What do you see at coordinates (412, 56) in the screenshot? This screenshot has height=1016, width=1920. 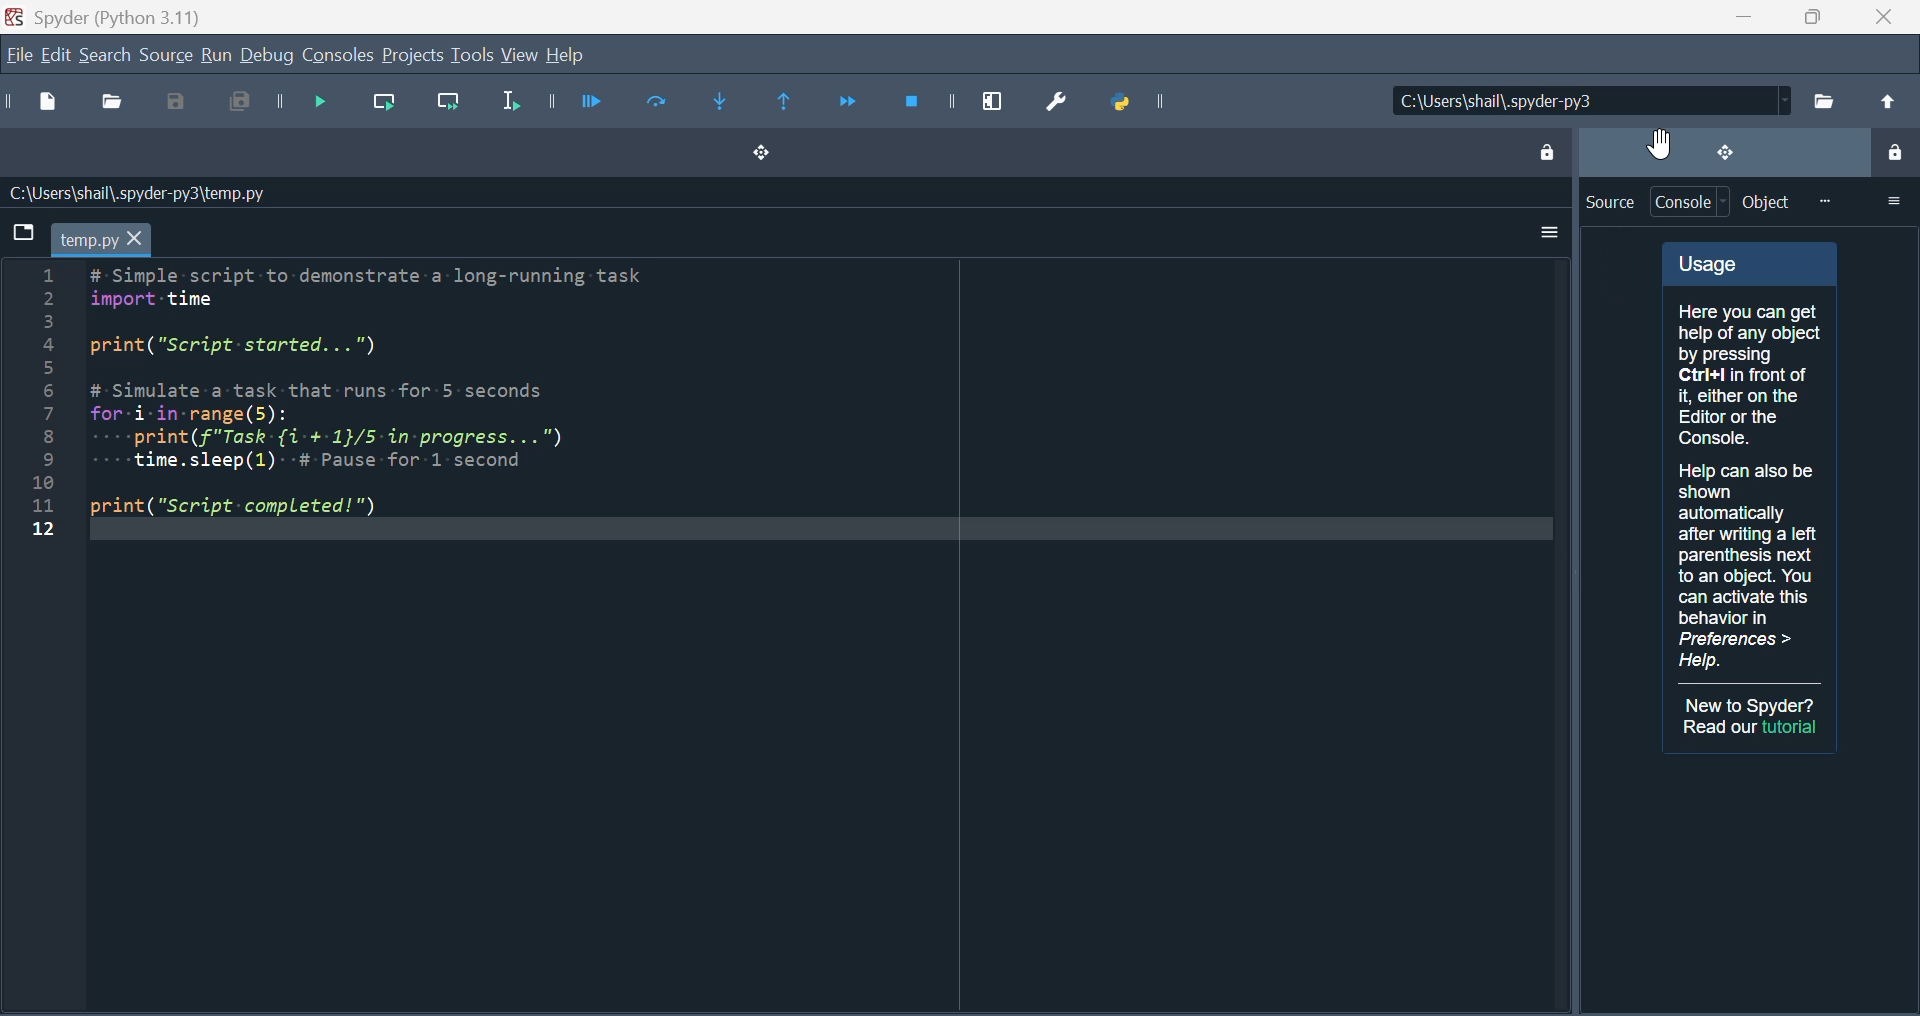 I see `Projects` at bounding box center [412, 56].